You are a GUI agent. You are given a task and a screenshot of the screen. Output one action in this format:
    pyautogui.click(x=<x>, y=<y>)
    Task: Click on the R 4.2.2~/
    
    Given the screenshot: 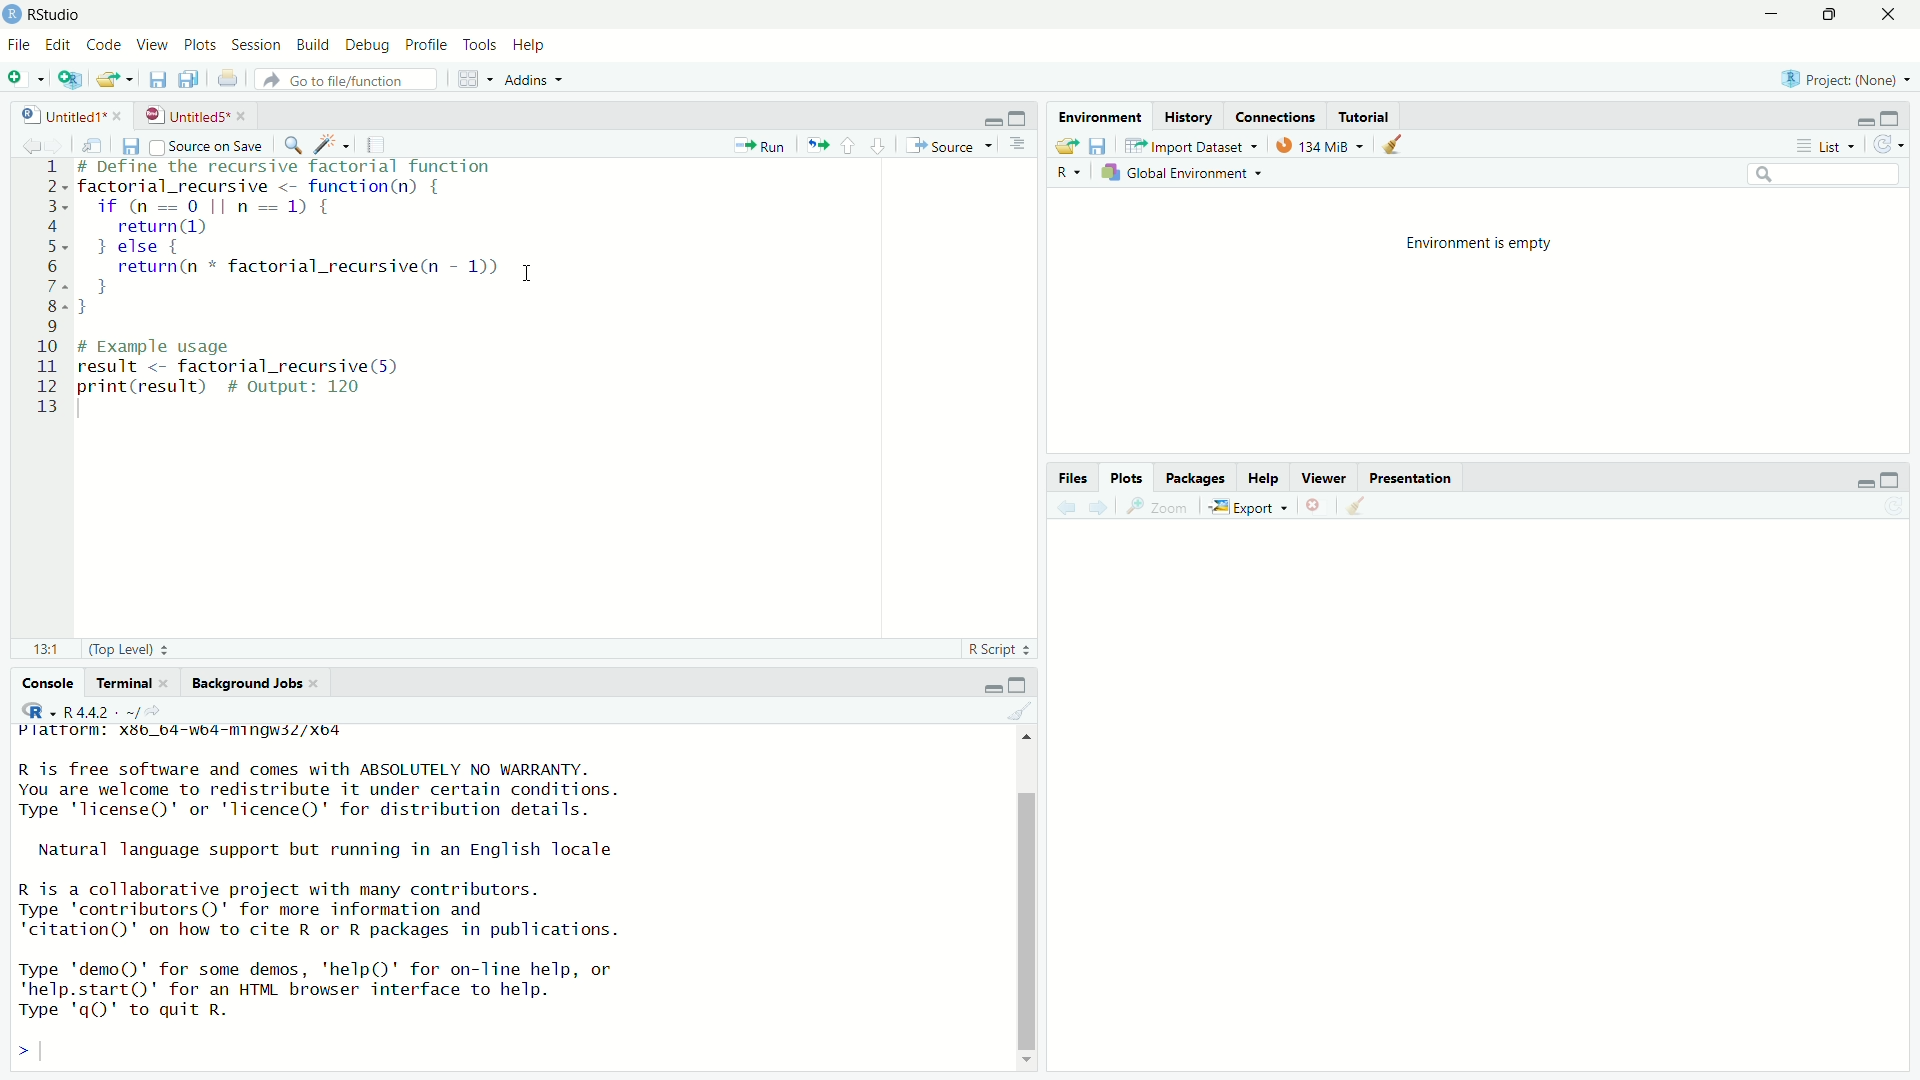 What is the action you would take?
    pyautogui.click(x=98, y=711)
    